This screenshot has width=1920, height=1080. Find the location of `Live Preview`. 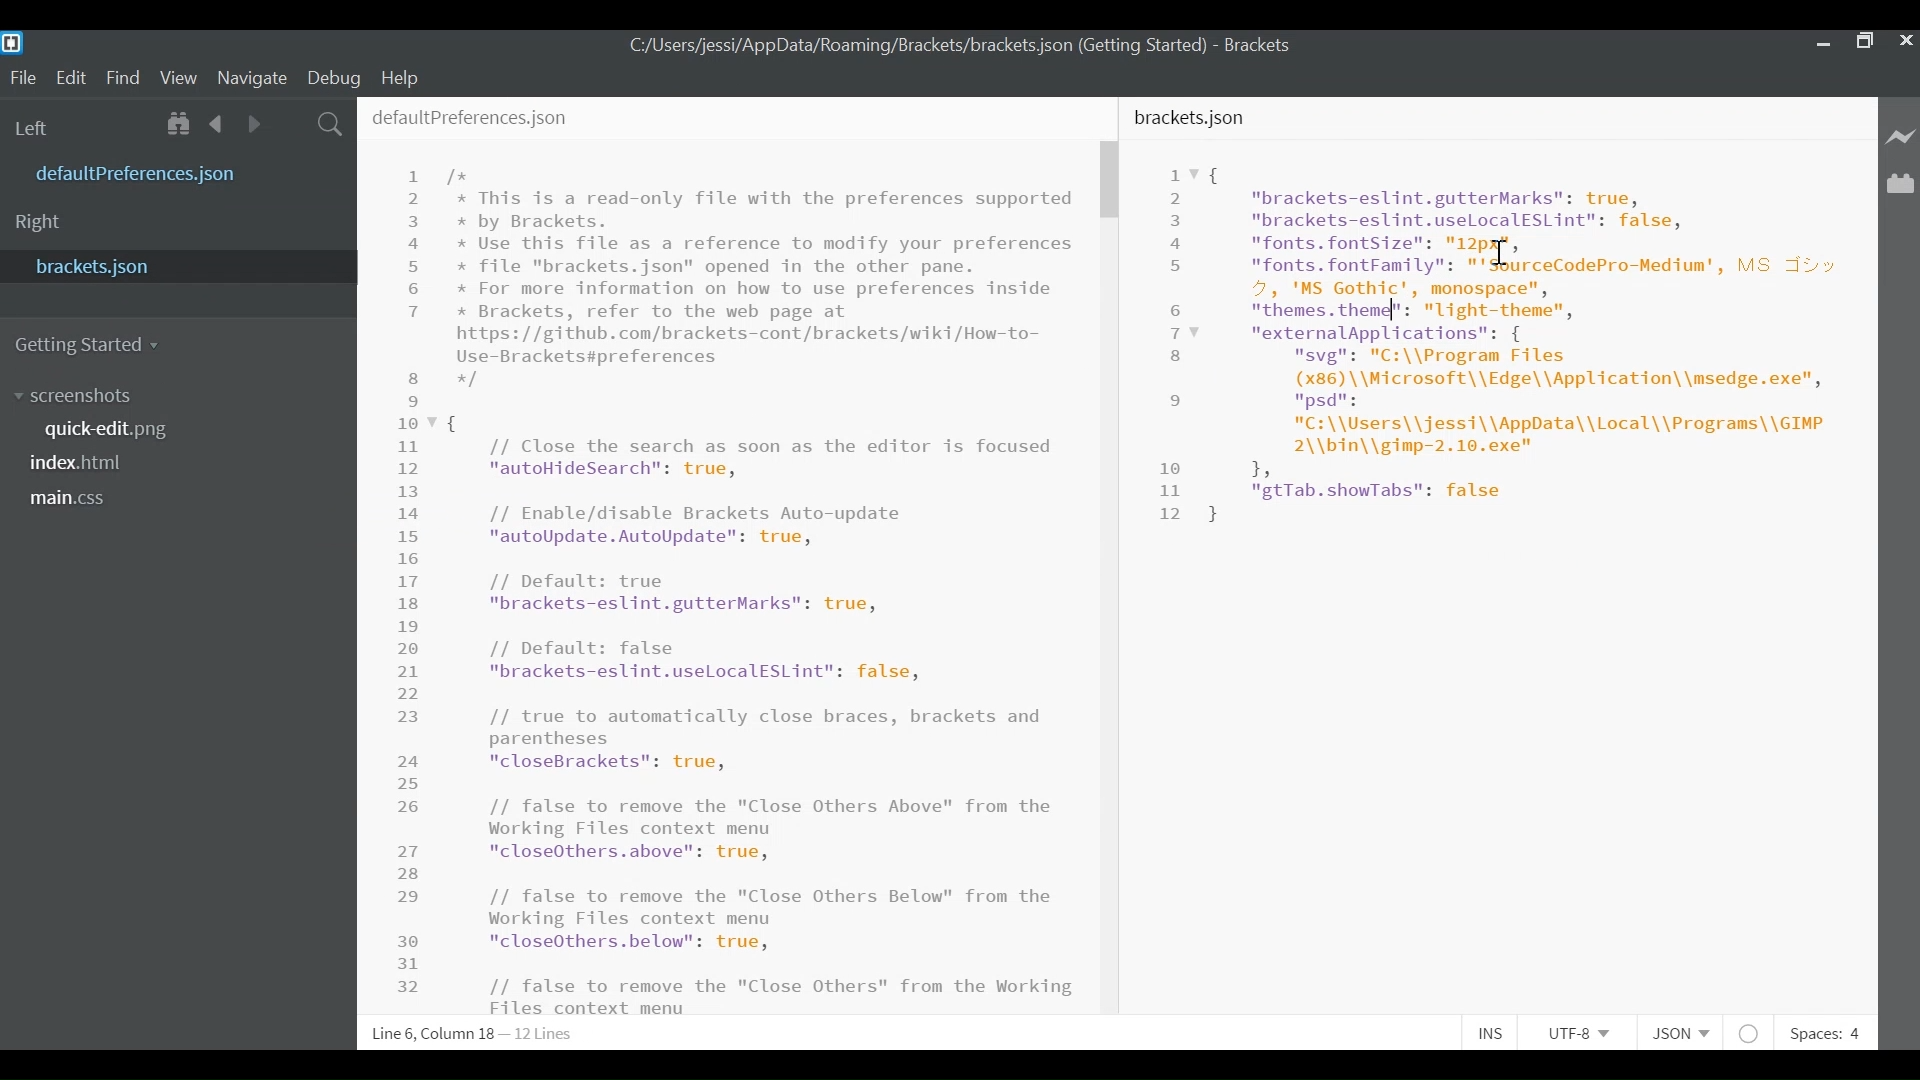

Live Preview is located at coordinates (1901, 136).